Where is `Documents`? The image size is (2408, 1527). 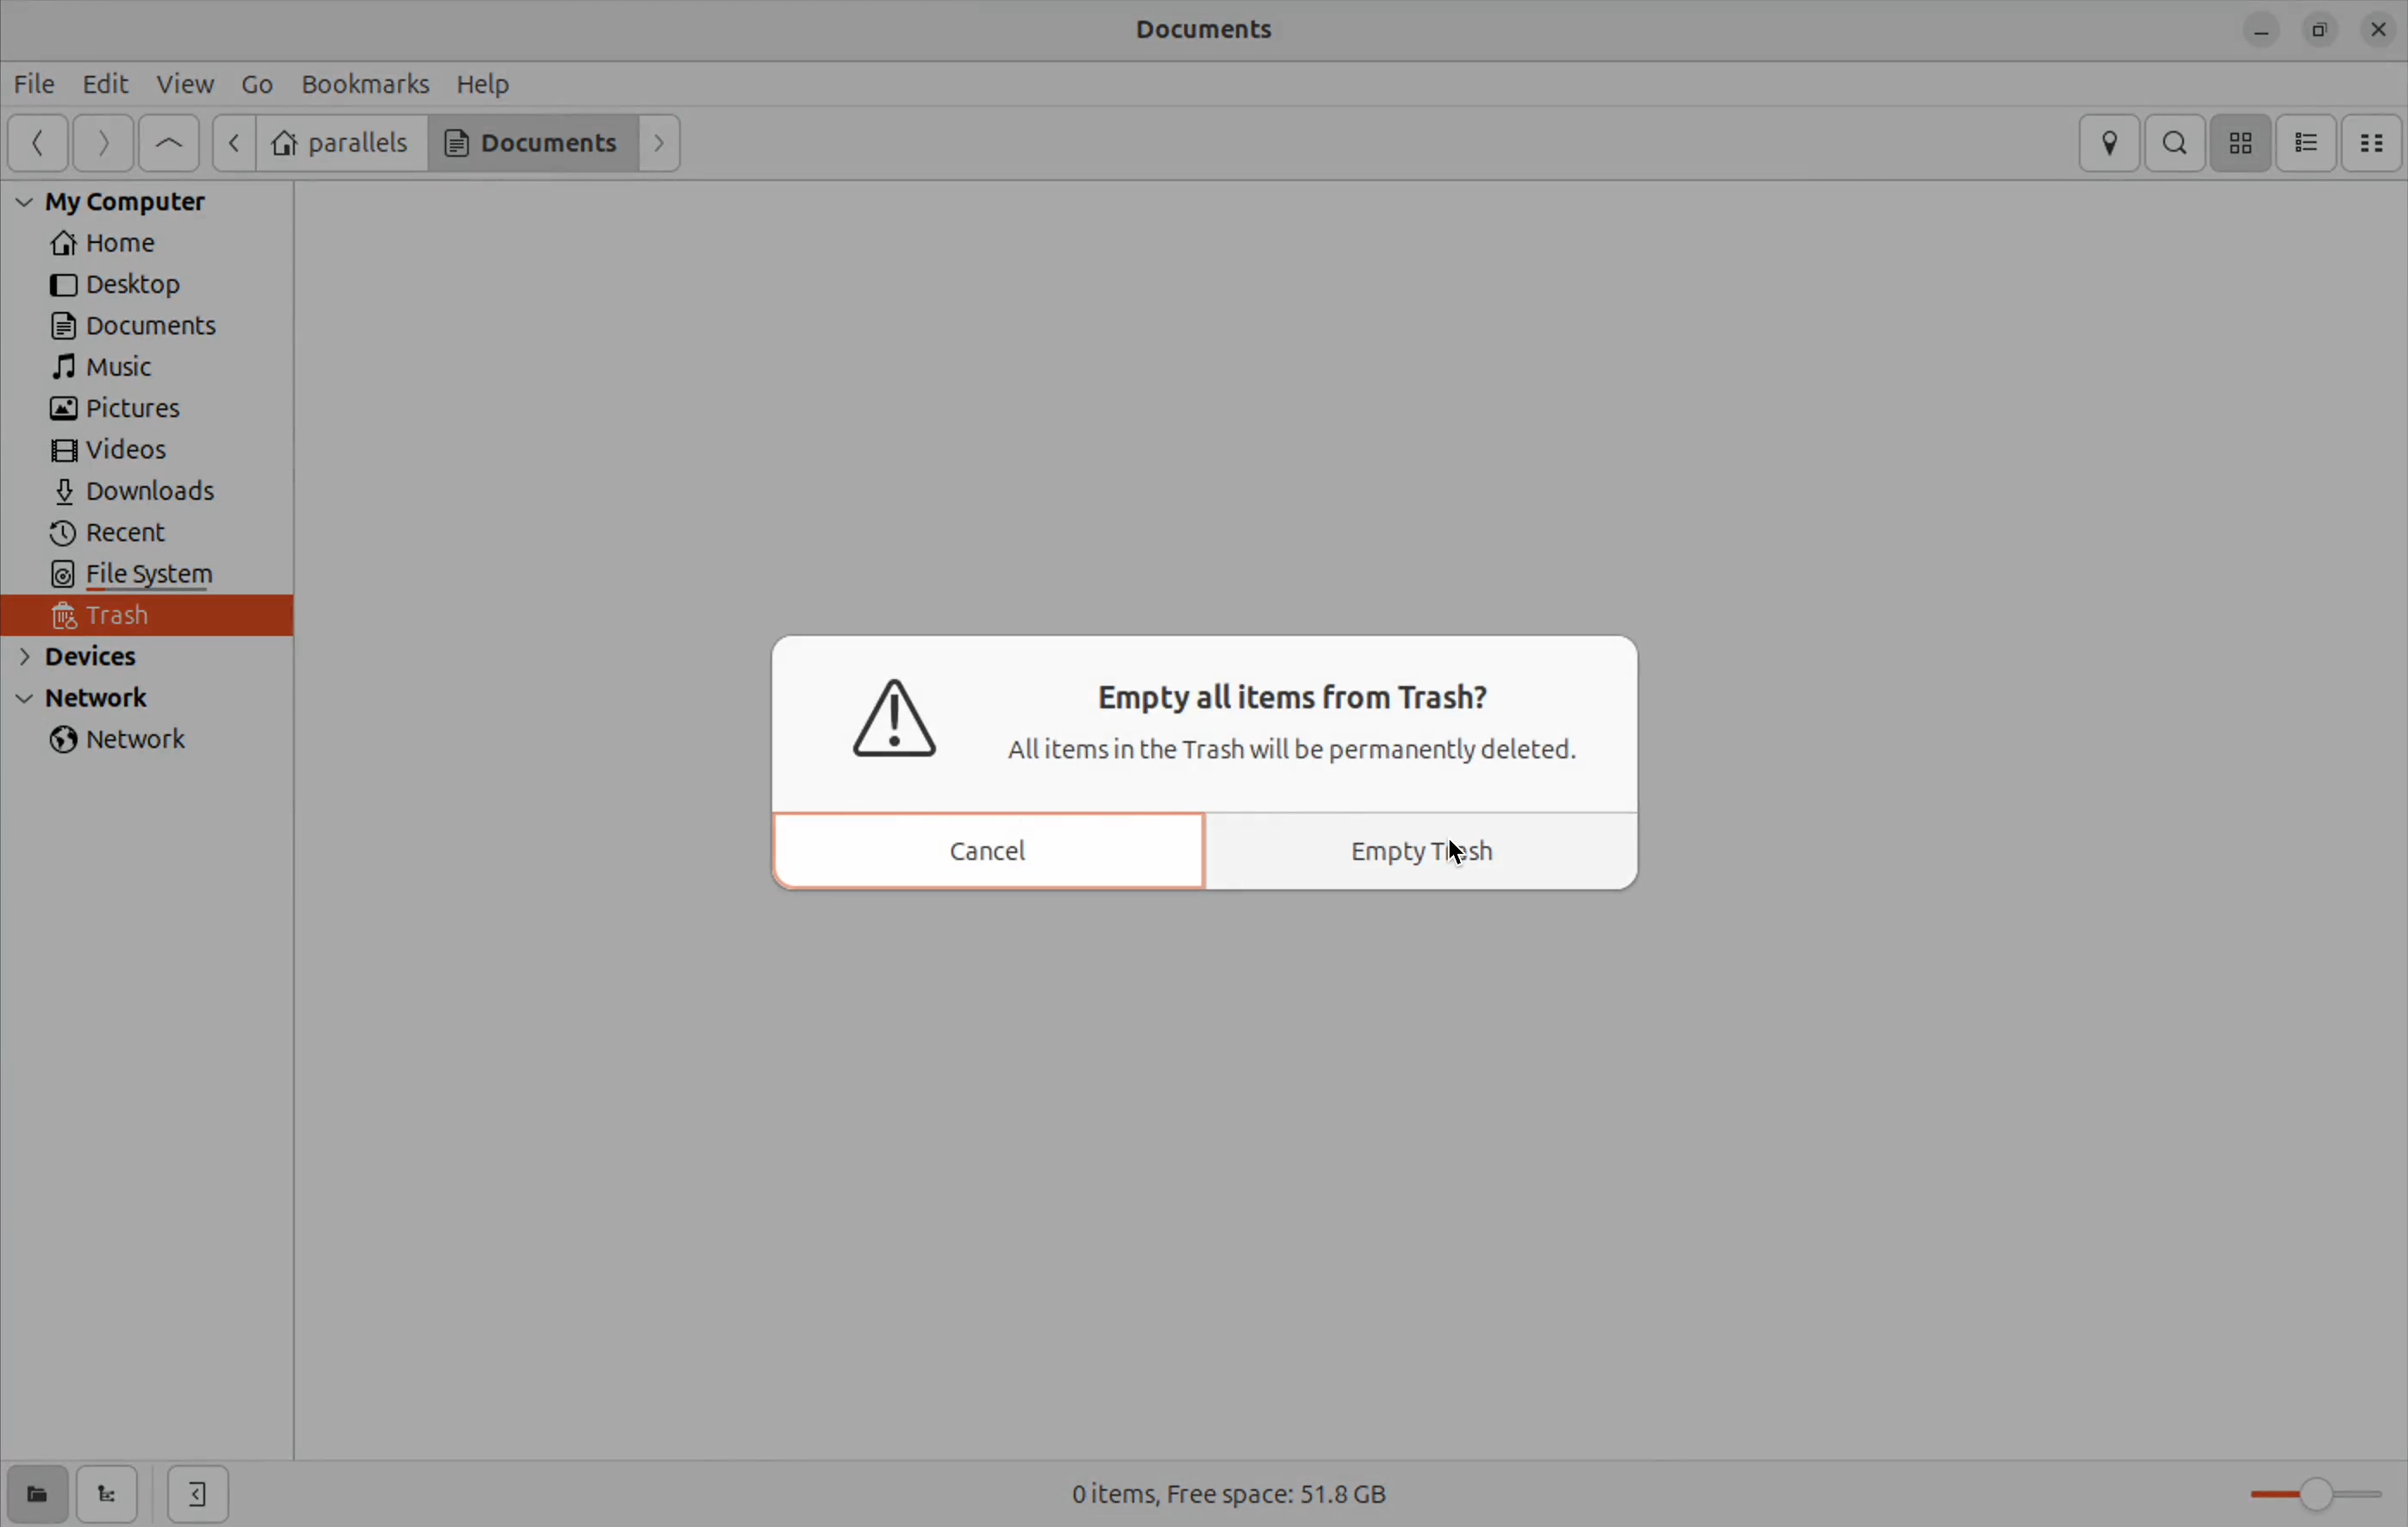
Documents is located at coordinates (1211, 31).